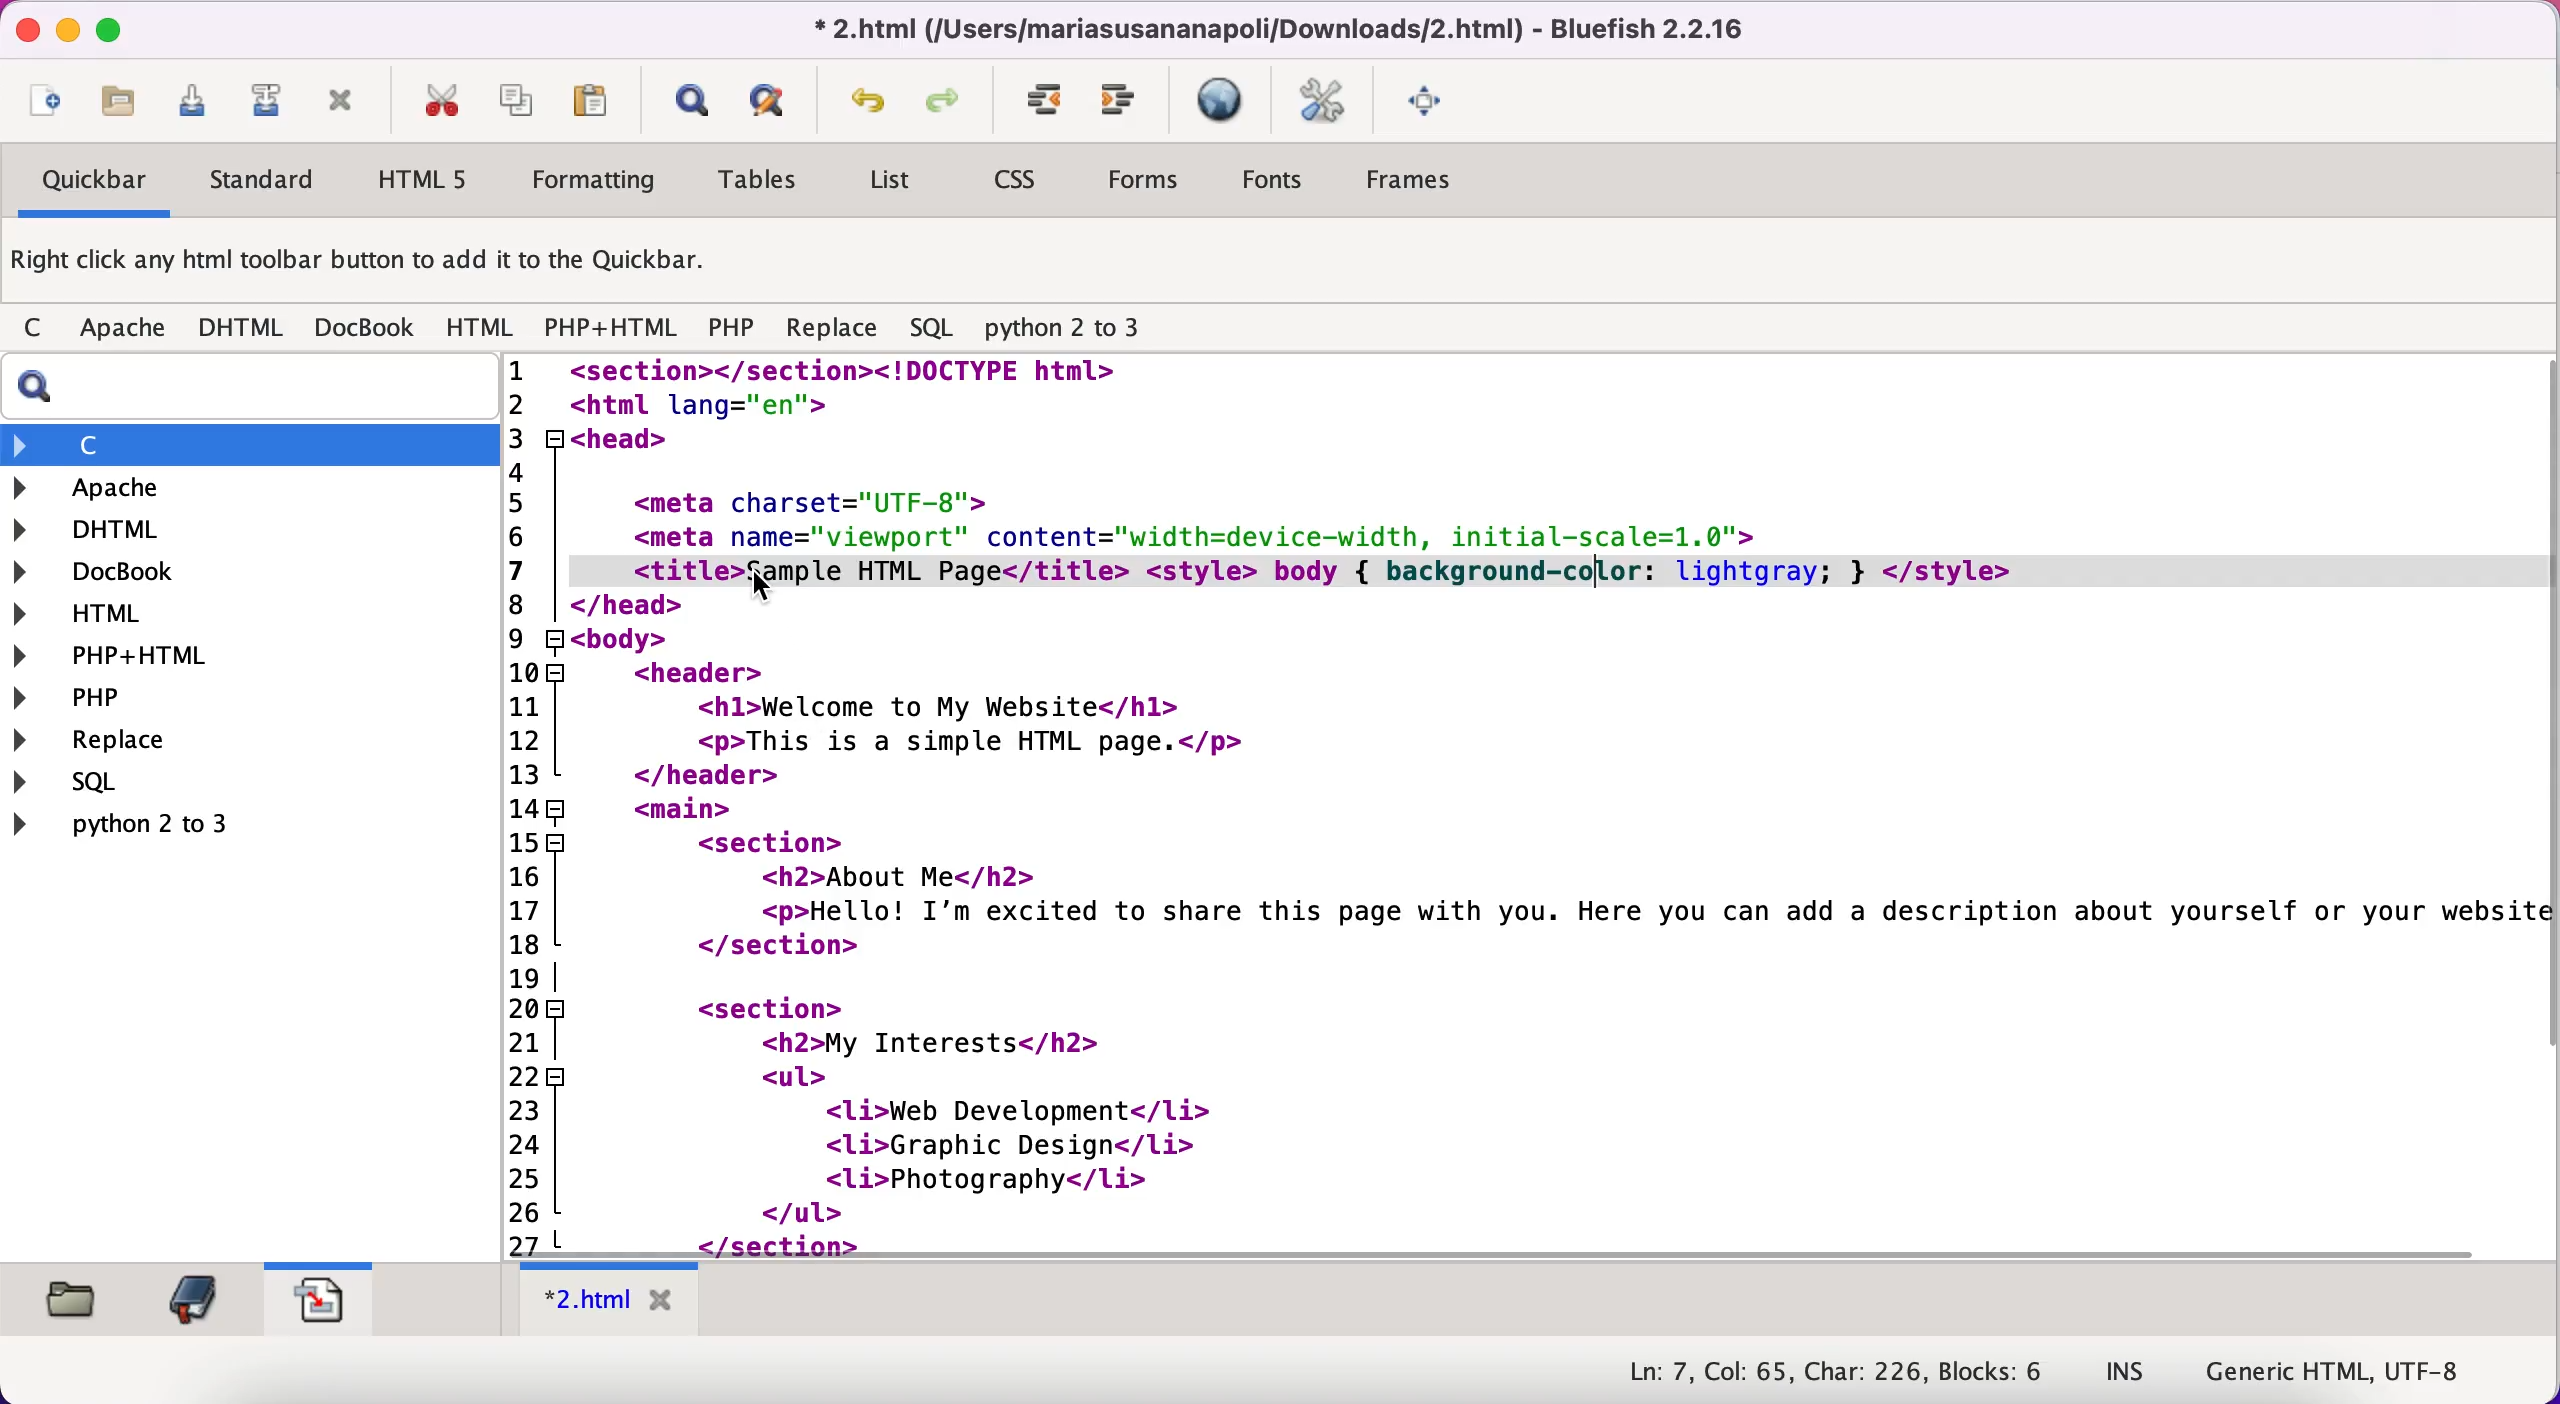 Image resolution: width=2560 pixels, height=1404 pixels. I want to click on close current file, so click(341, 103).